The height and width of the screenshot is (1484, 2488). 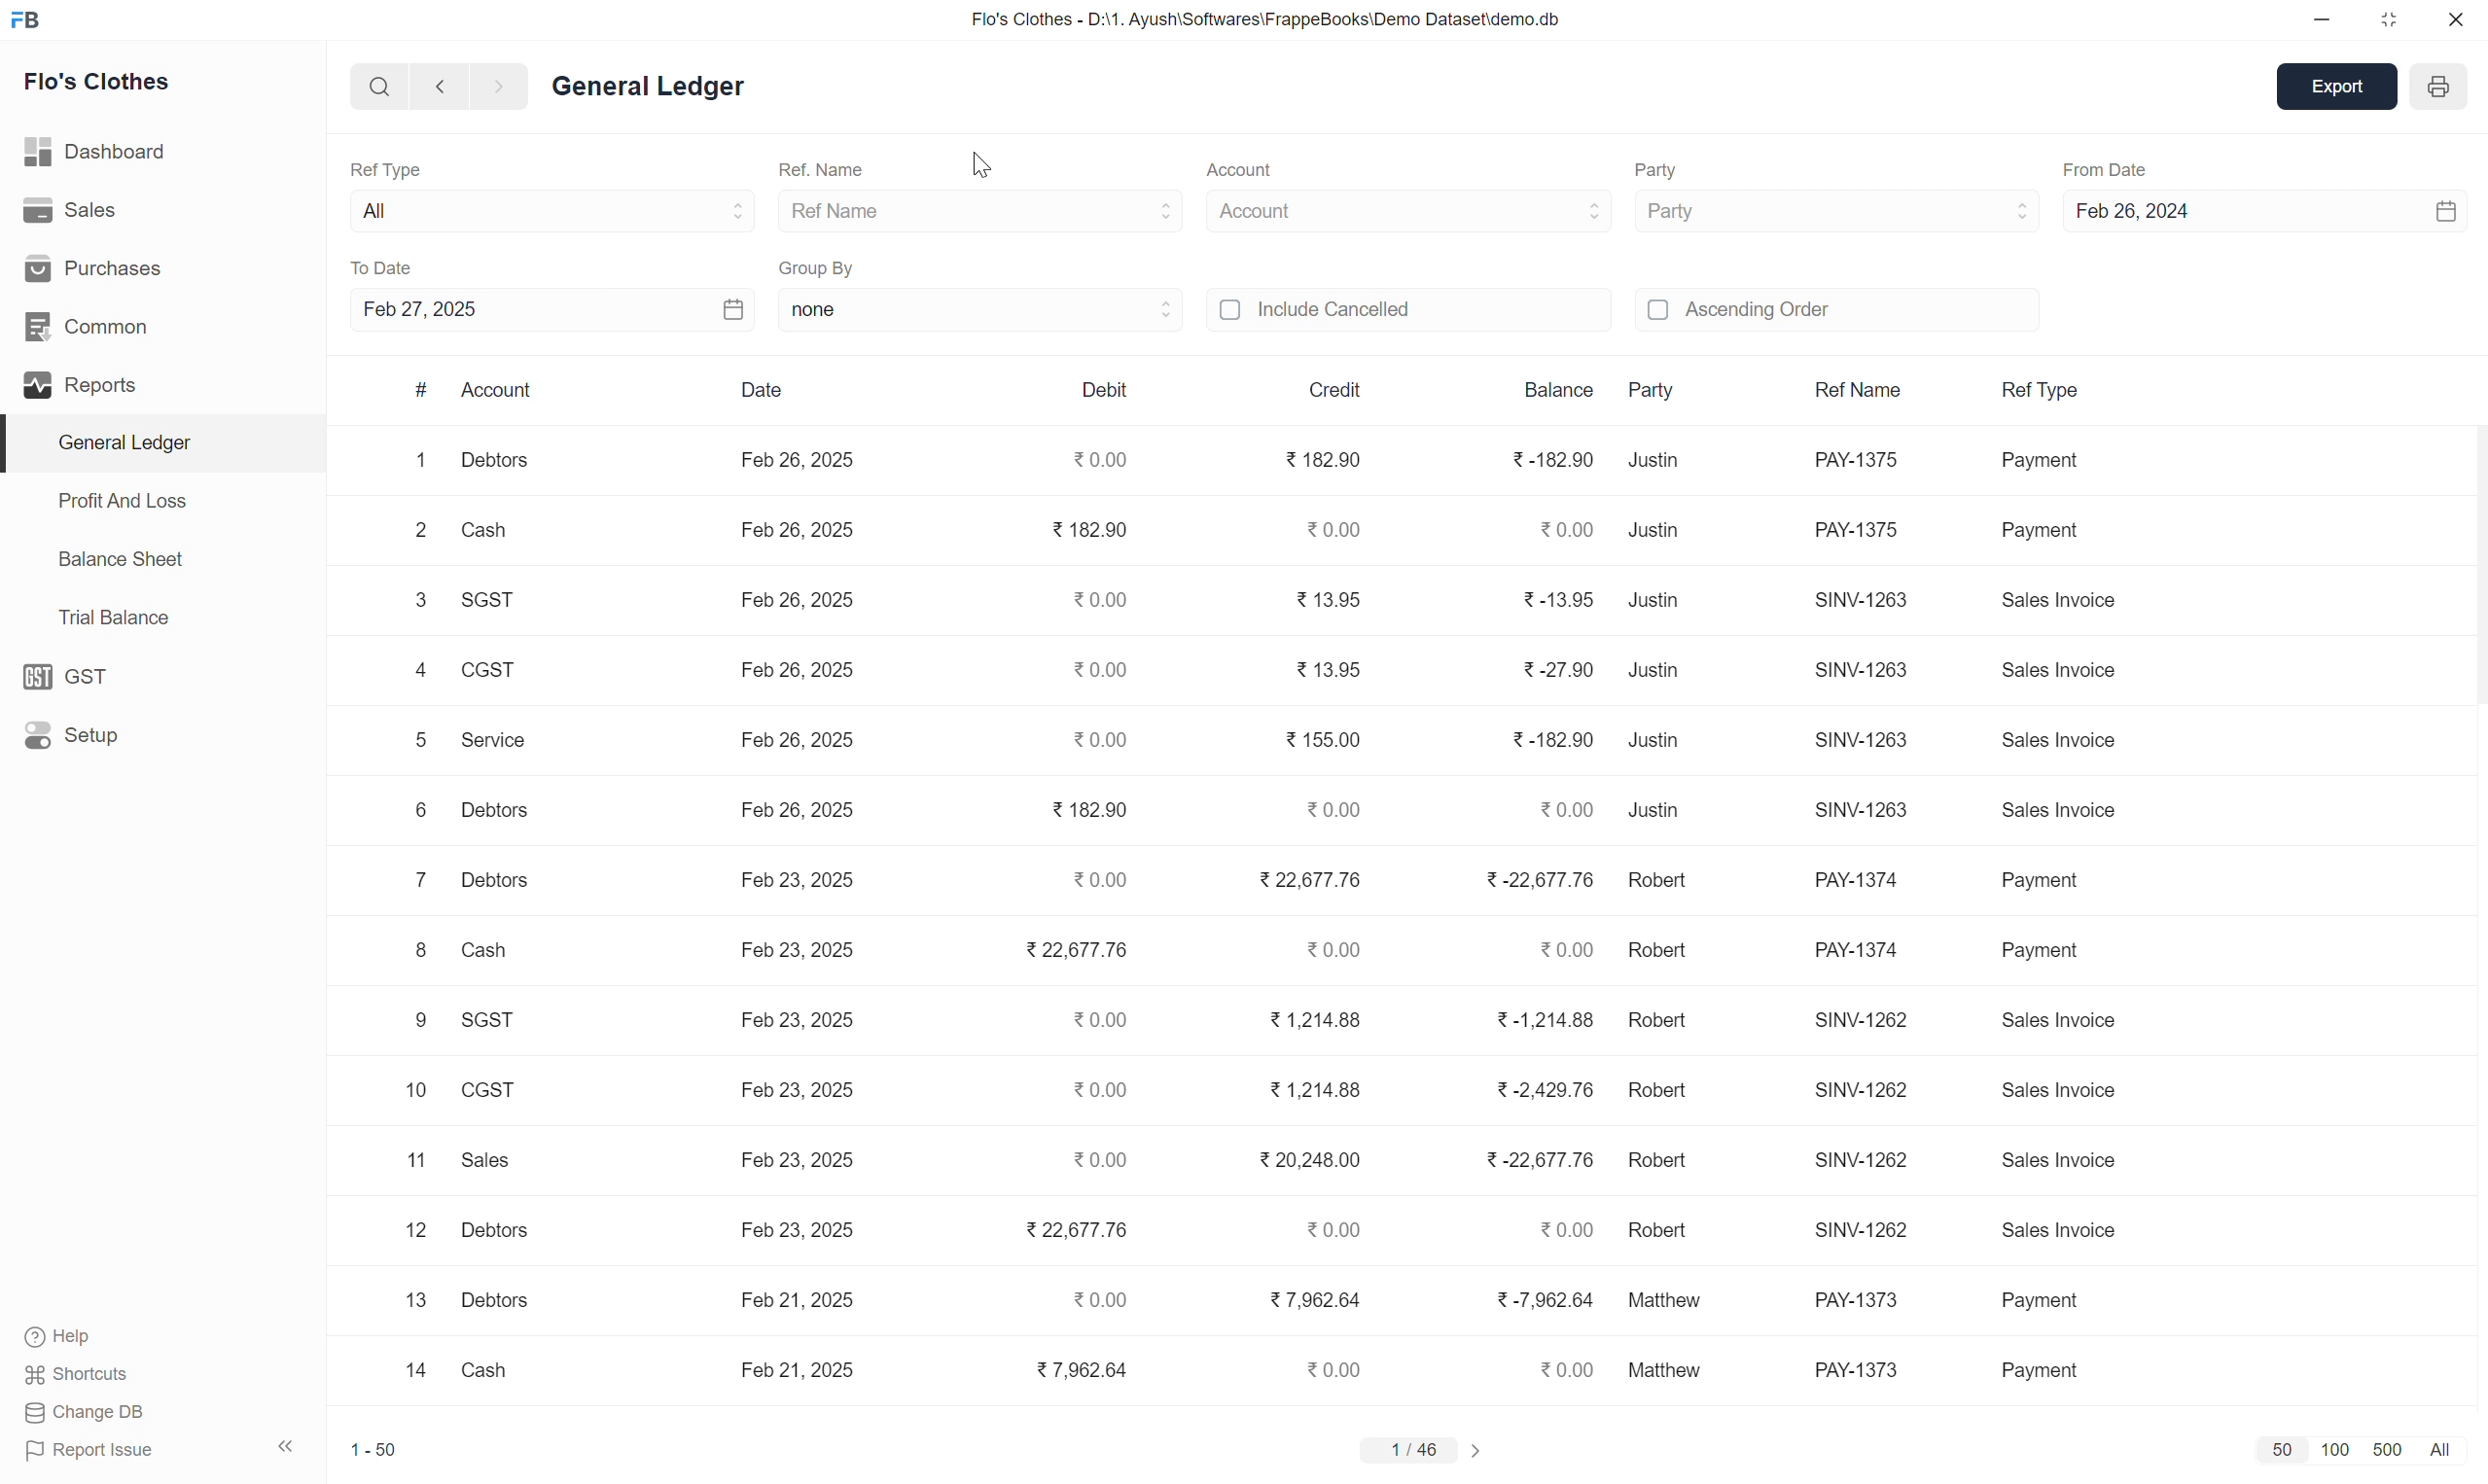 What do you see at coordinates (812, 461) in the screenshot?
I see `feb 26, 2025` at bounding box center [812, 461].